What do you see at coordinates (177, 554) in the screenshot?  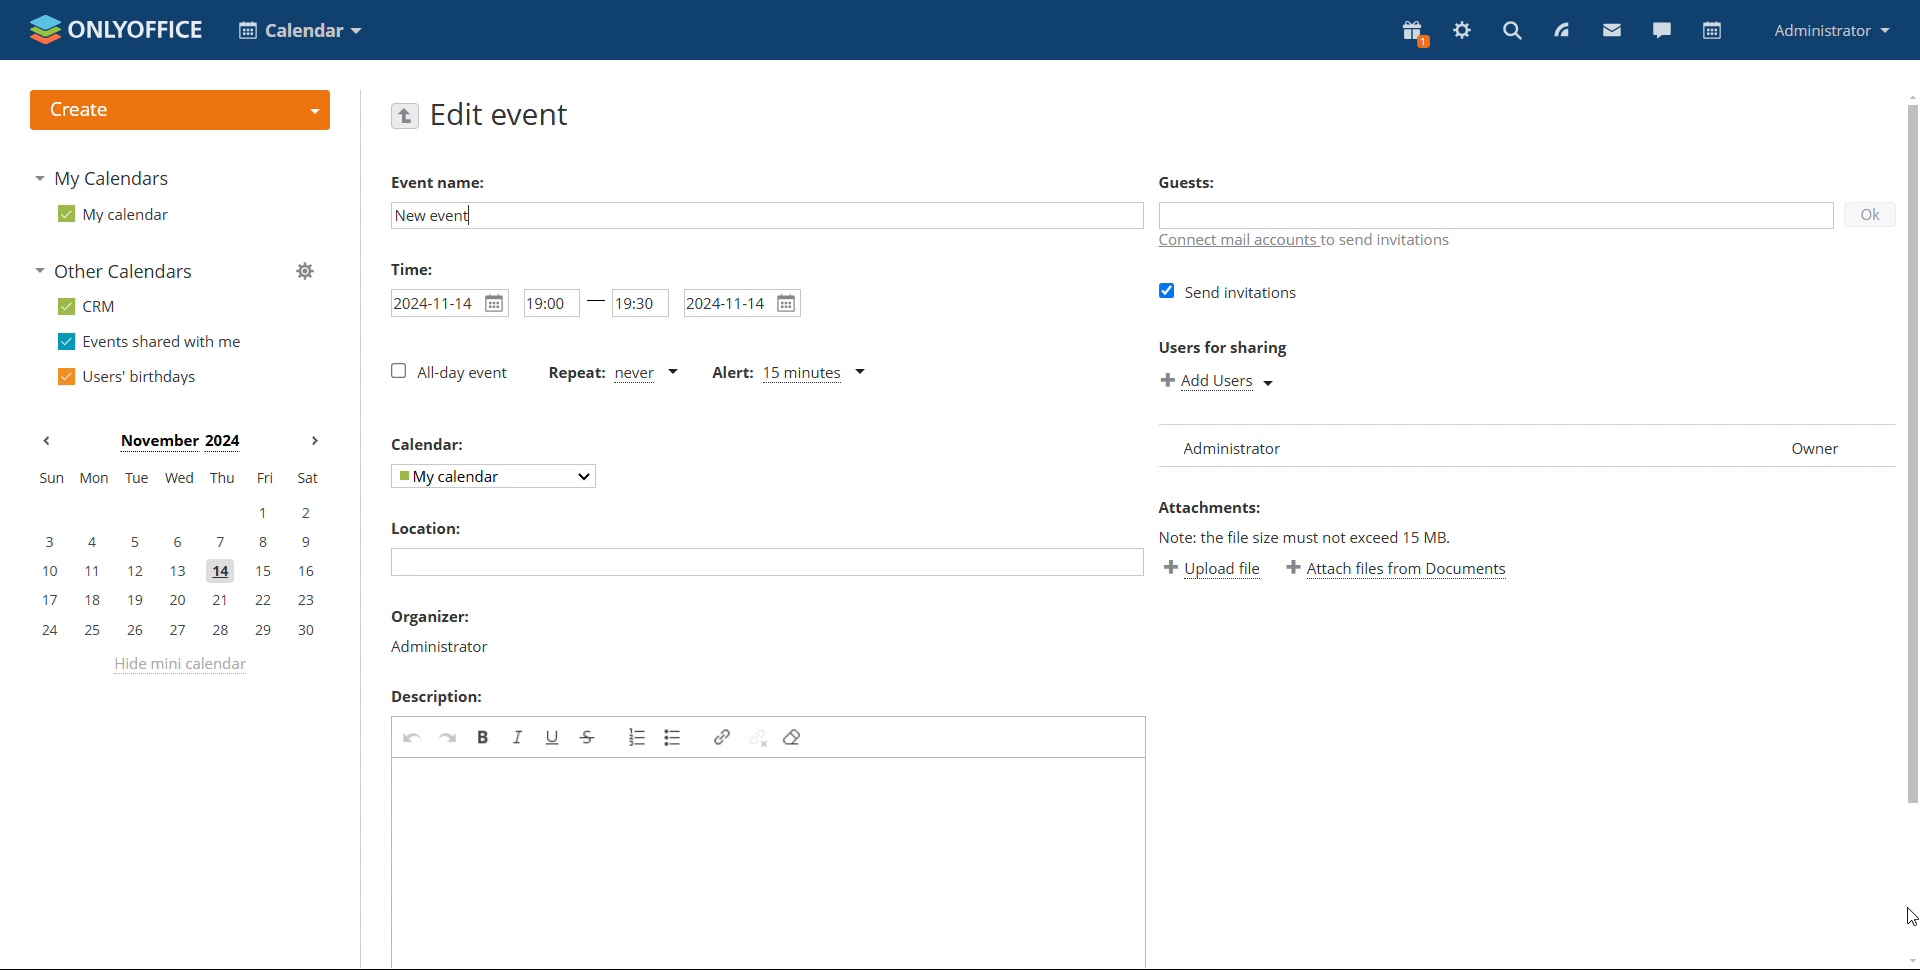 I see `mini calendar` at bounding box center [177, 554].